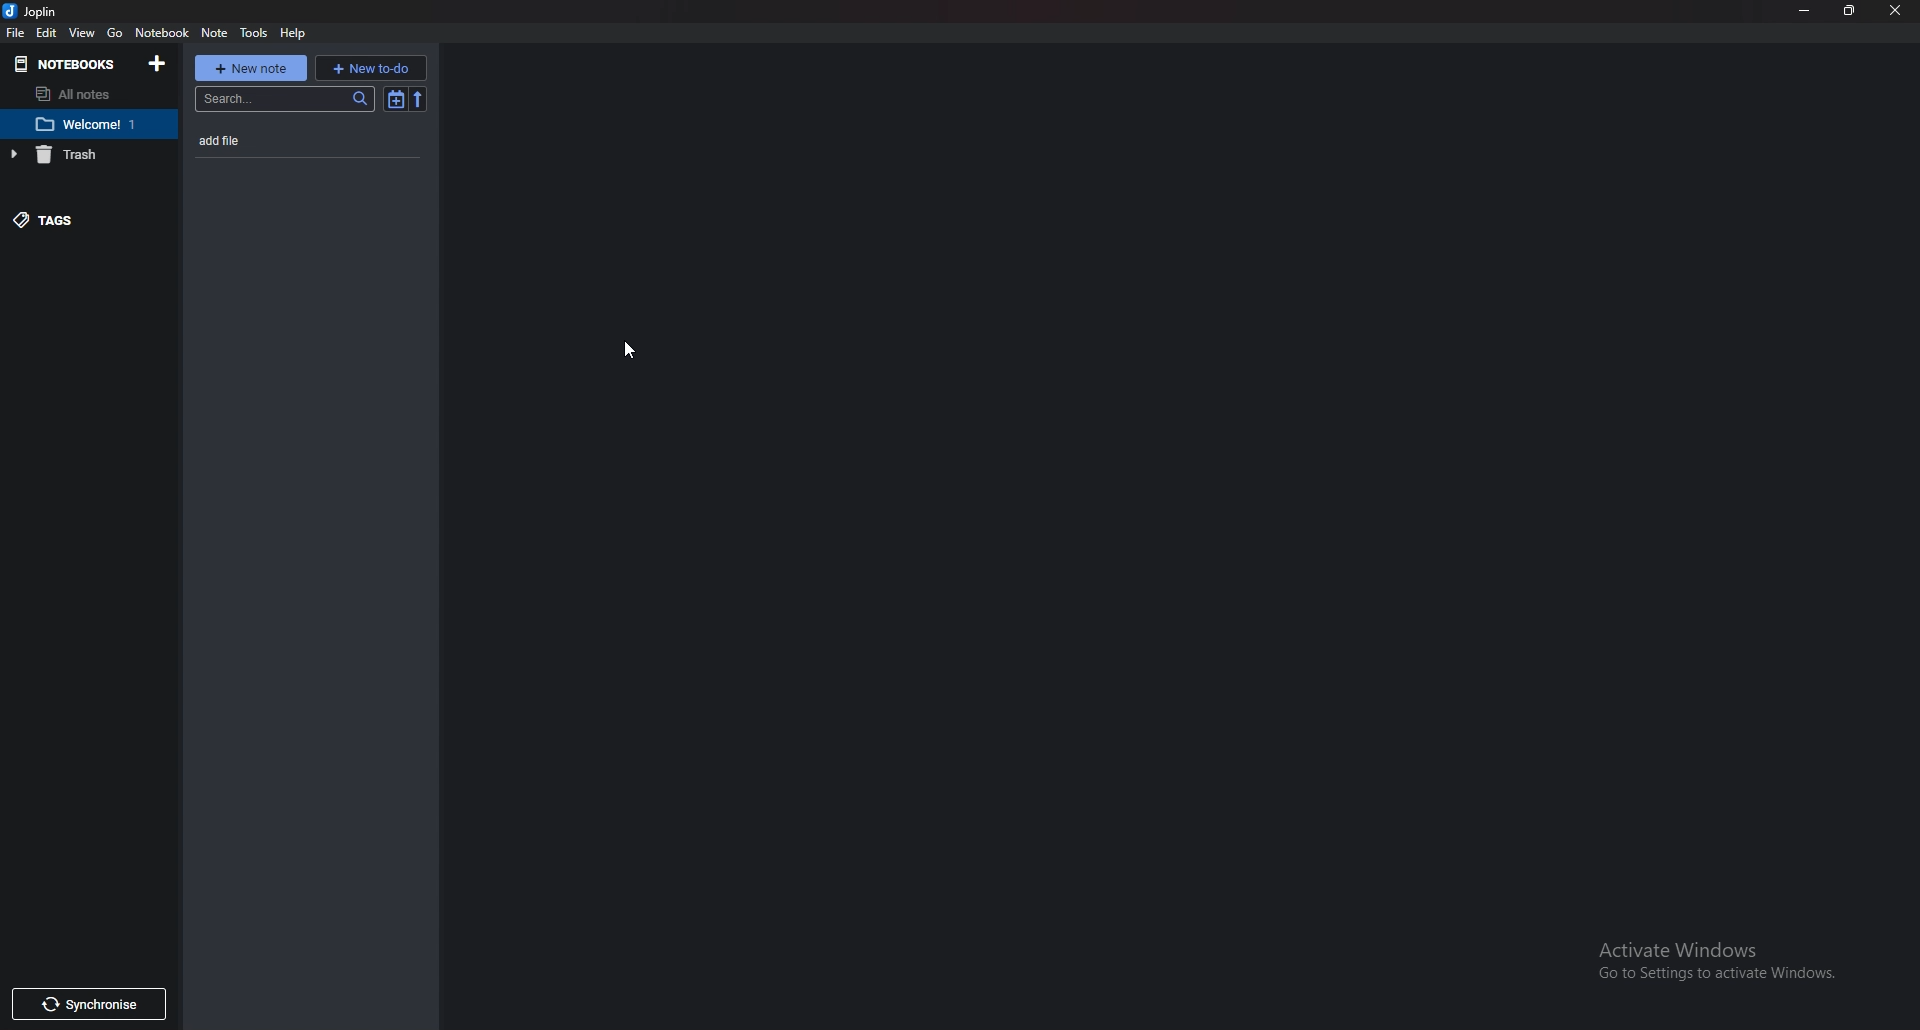 Image resolution: width=1920 pixels, height=1030 pixels. I want to click on Tags, so click(74, 219).